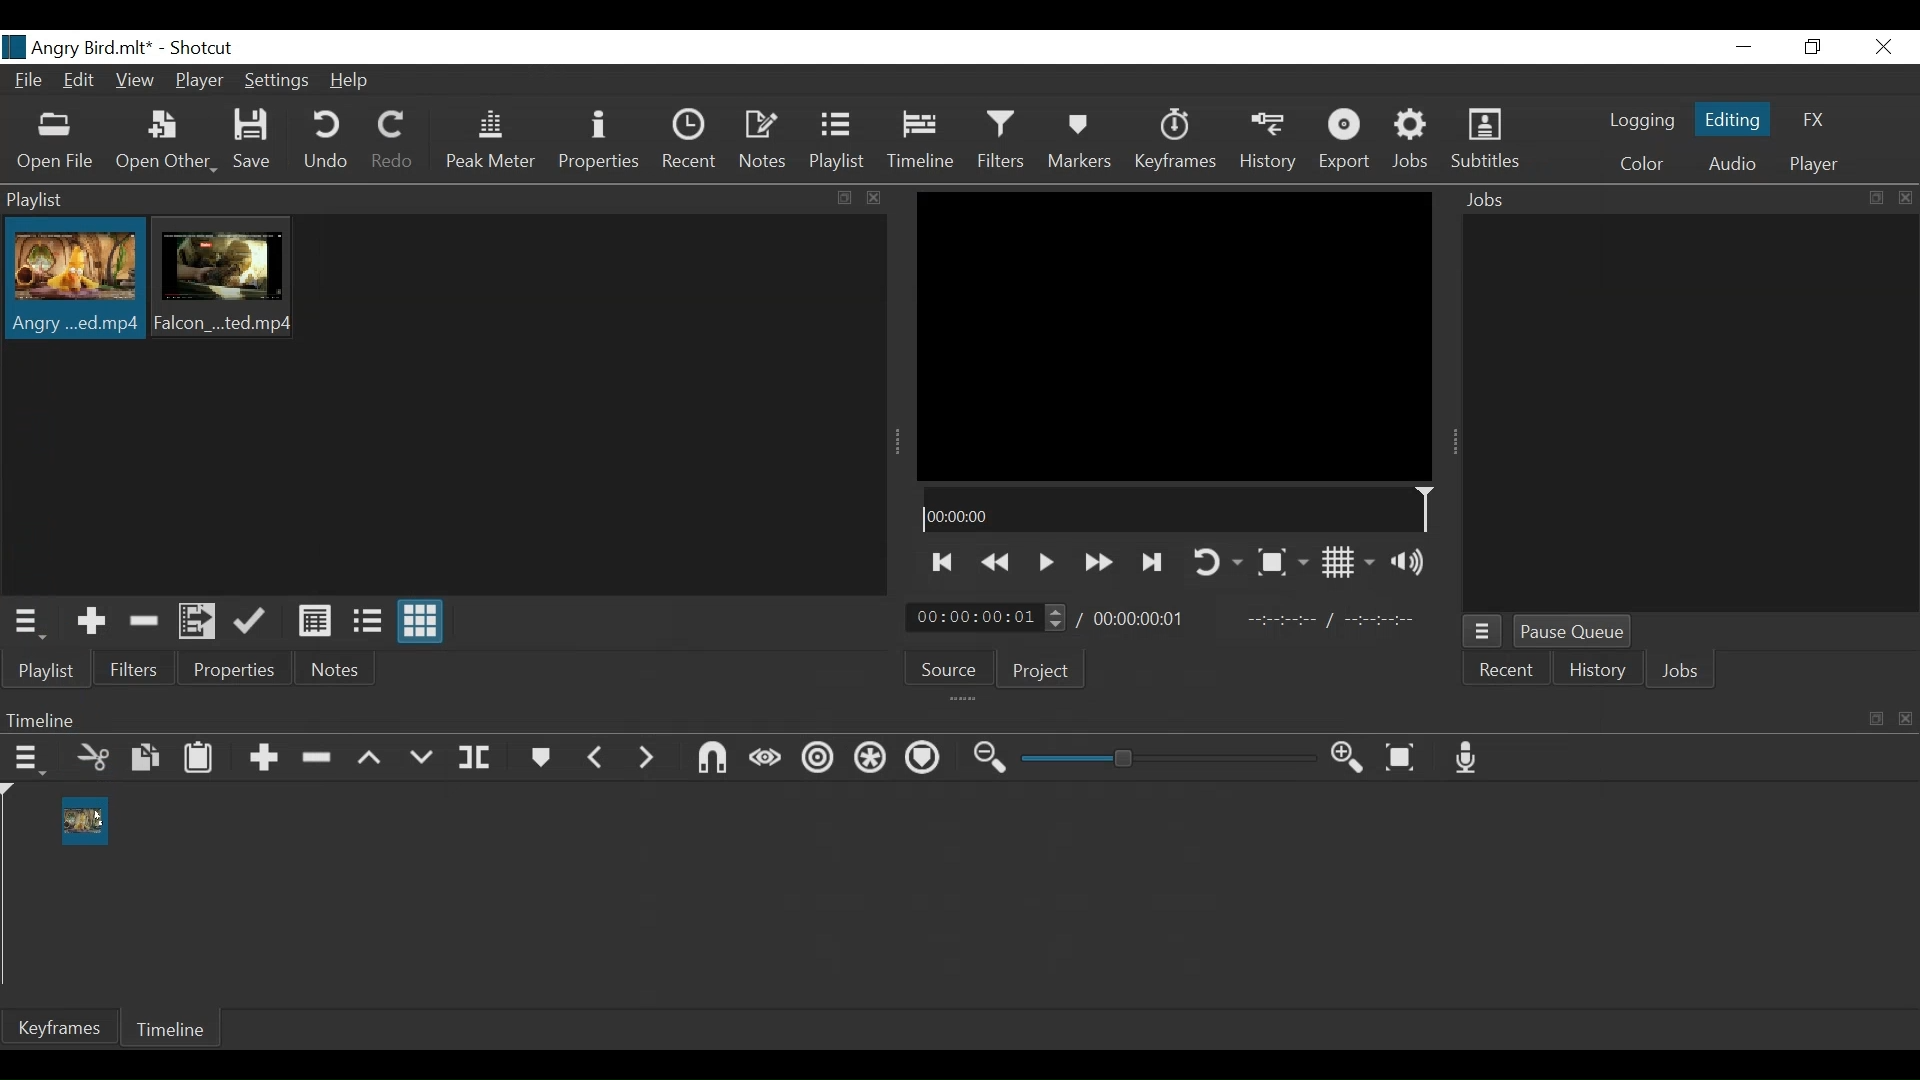 This screenshot has width=1920, height=1080. Describe the element at coordinates (207, 47) in the screenshot. I see `Shotcut` at that location.